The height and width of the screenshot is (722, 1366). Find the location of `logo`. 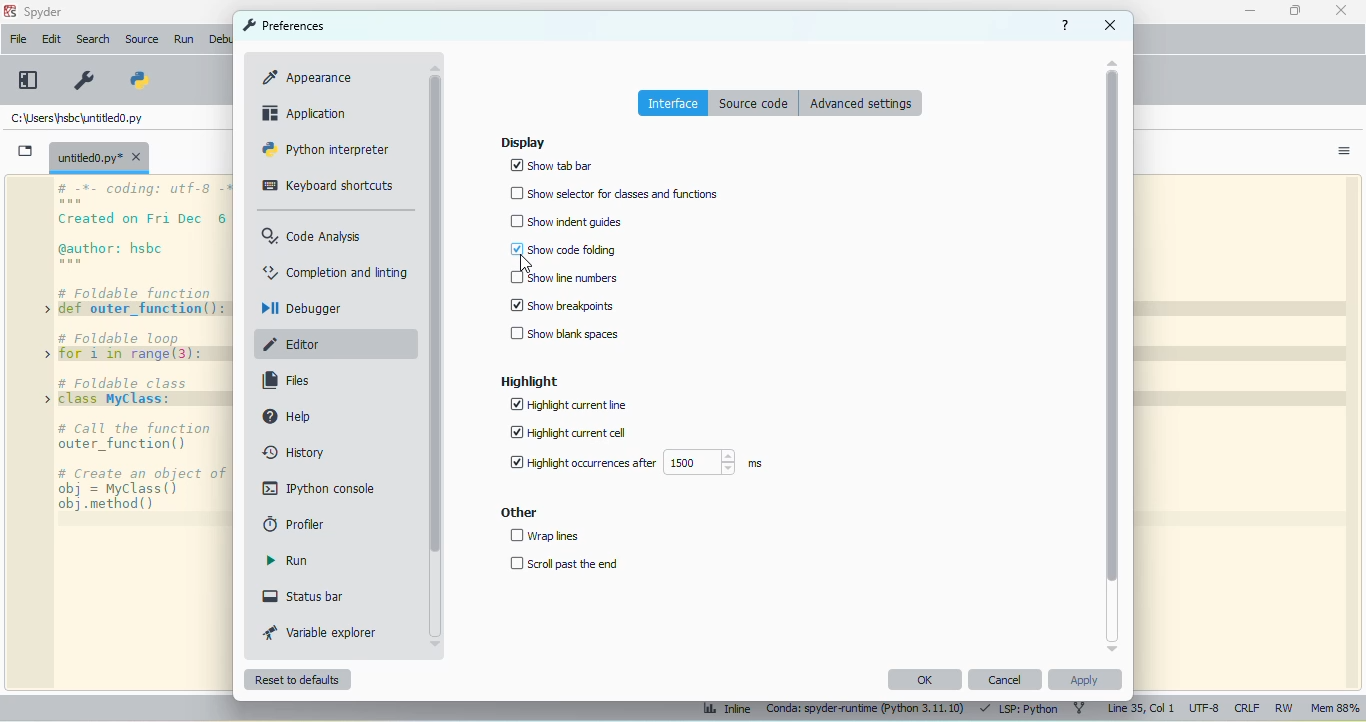

logo is located at coordinates (10, 11).